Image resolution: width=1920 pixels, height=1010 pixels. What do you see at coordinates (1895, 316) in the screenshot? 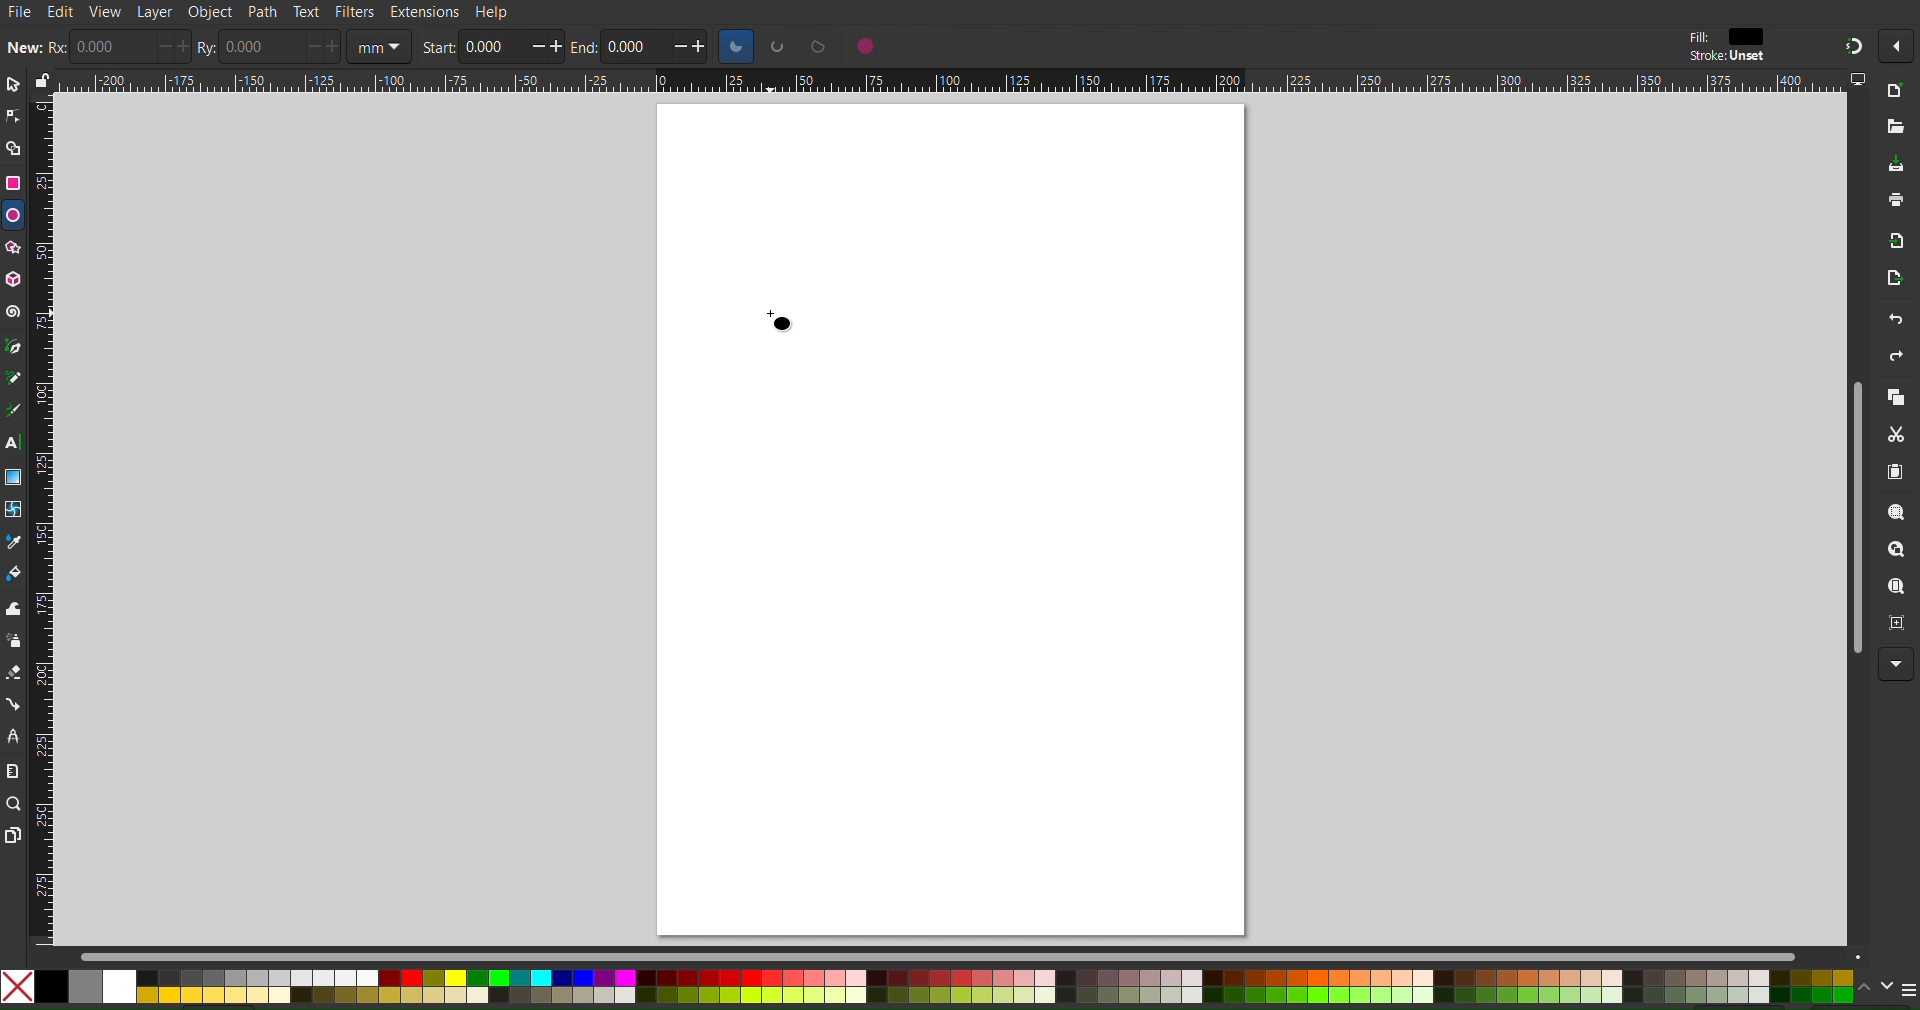
I see `Undo` at bounding box center [1895, 316].